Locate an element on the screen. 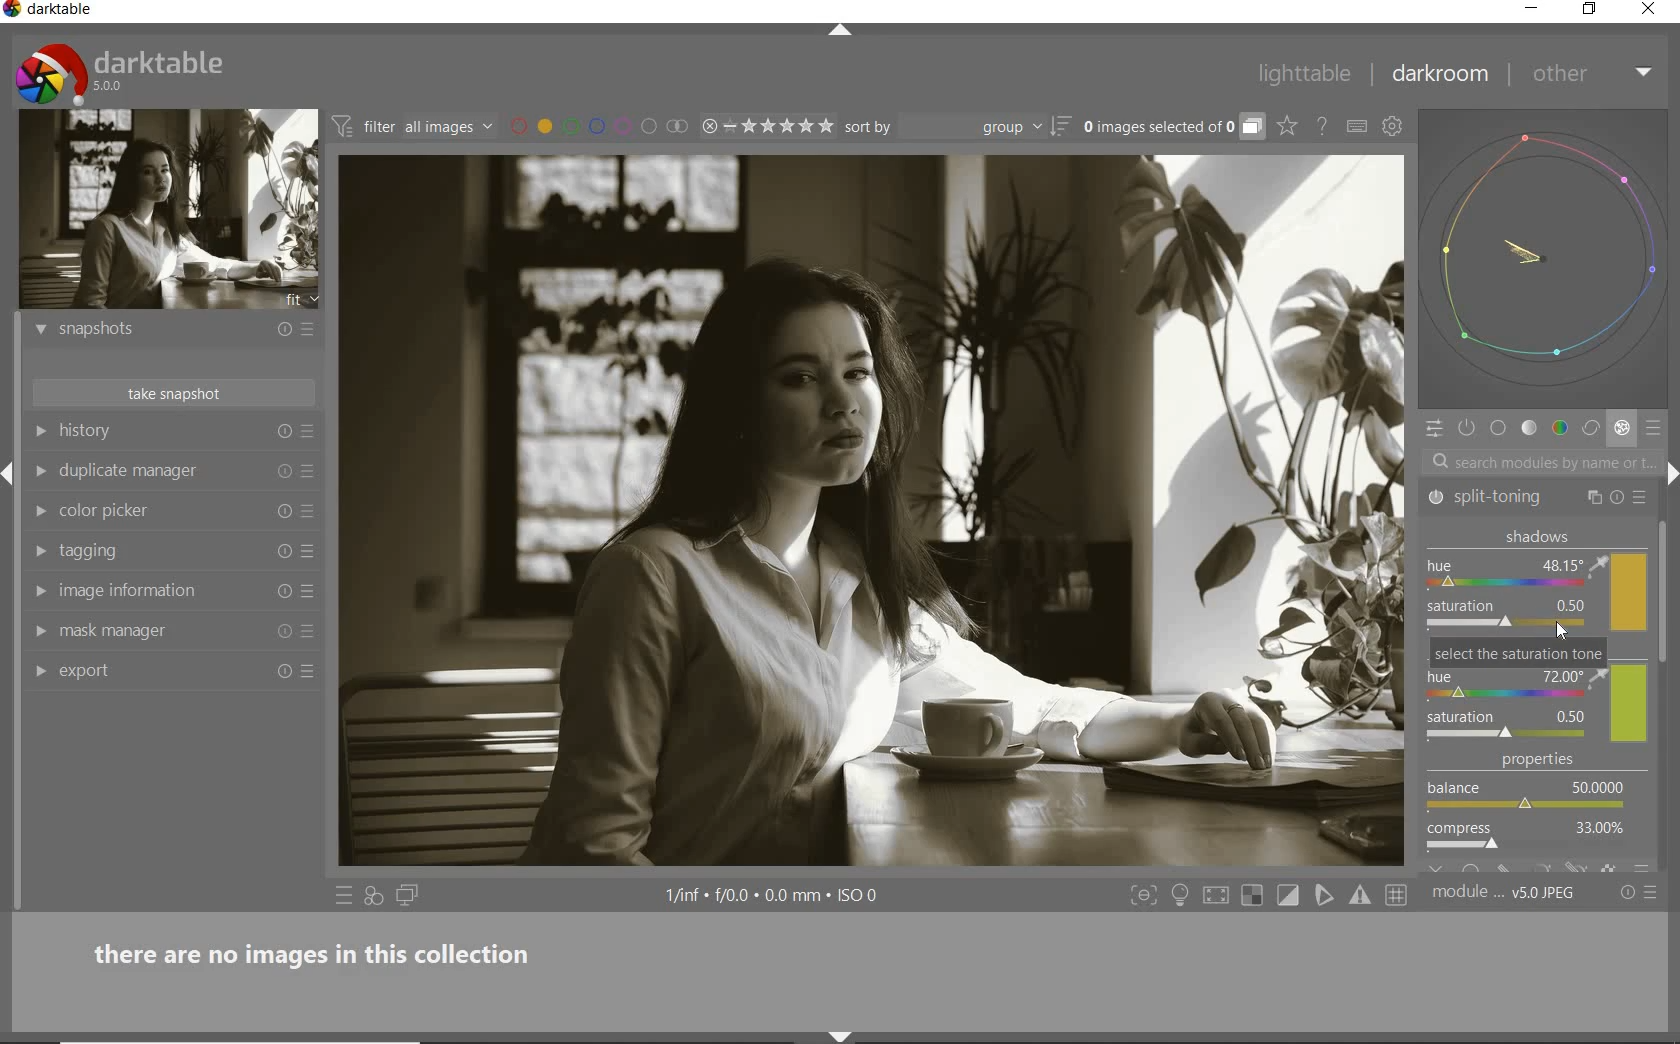  show module is located at coordinates (40, 673).